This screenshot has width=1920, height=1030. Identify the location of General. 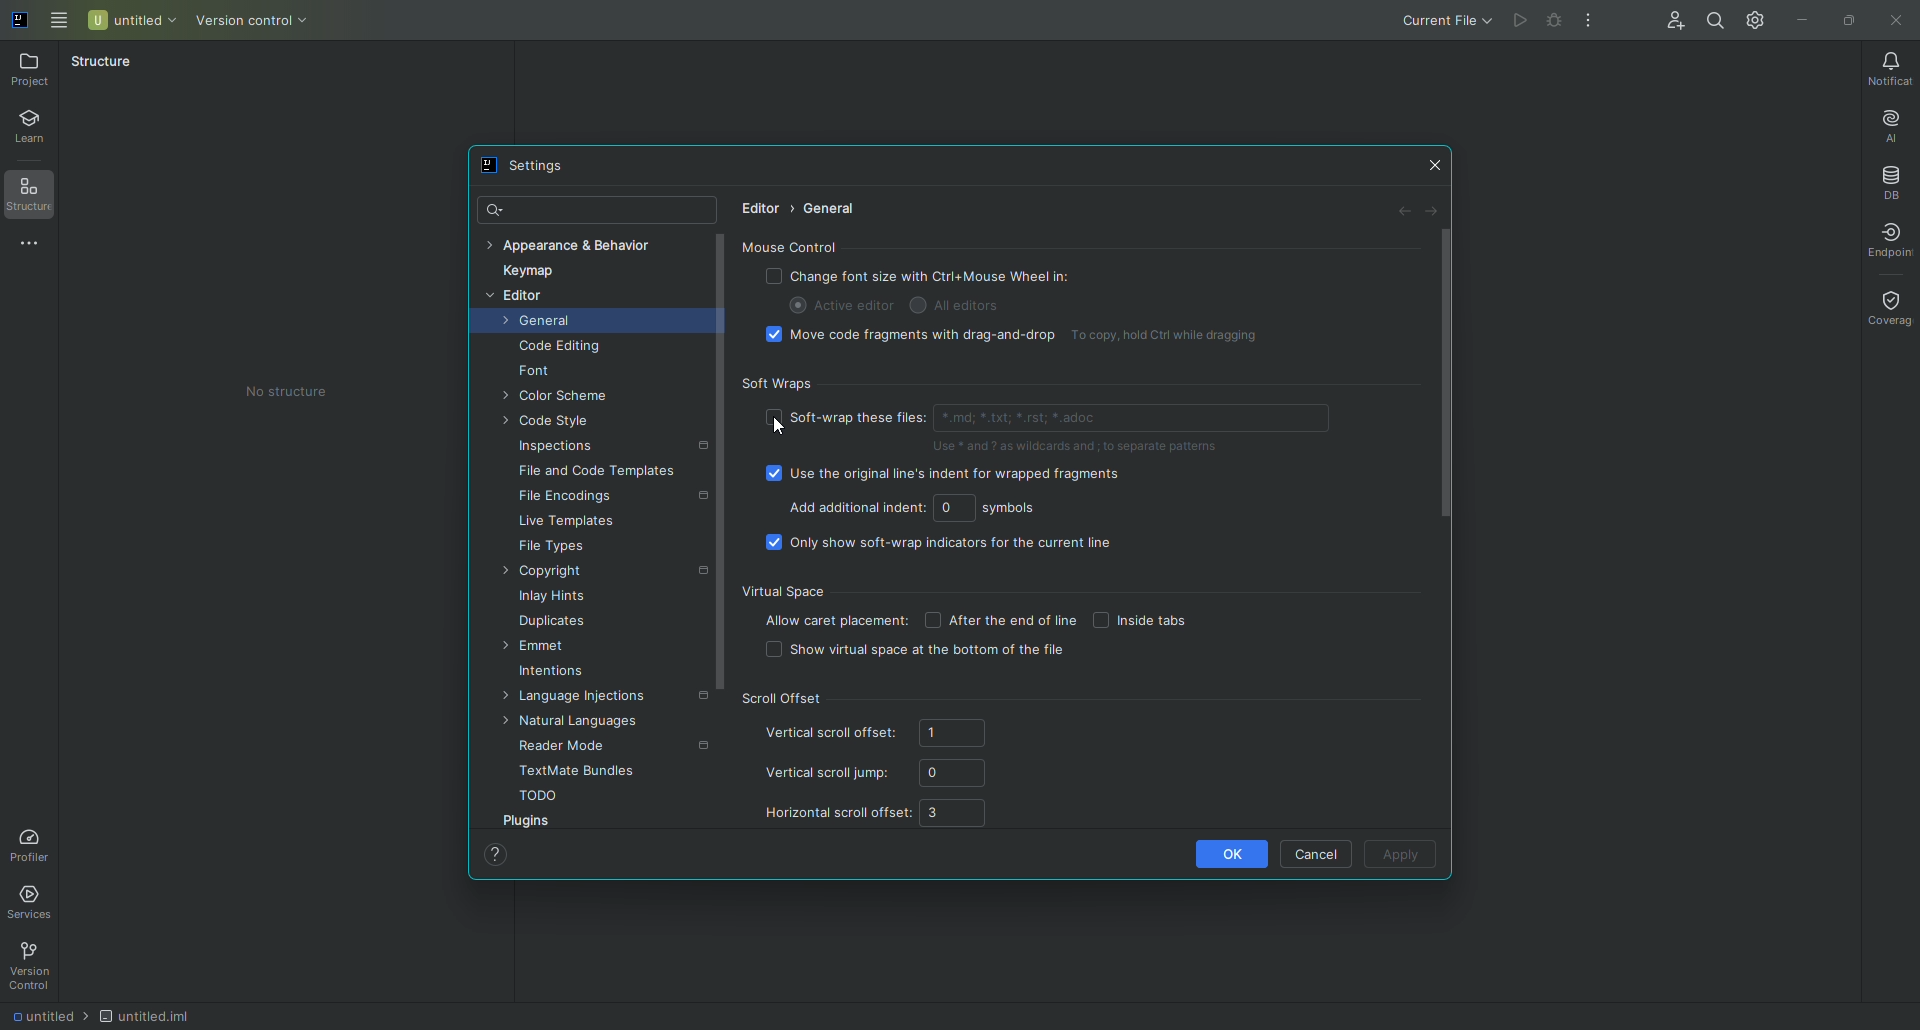
(834, 209).